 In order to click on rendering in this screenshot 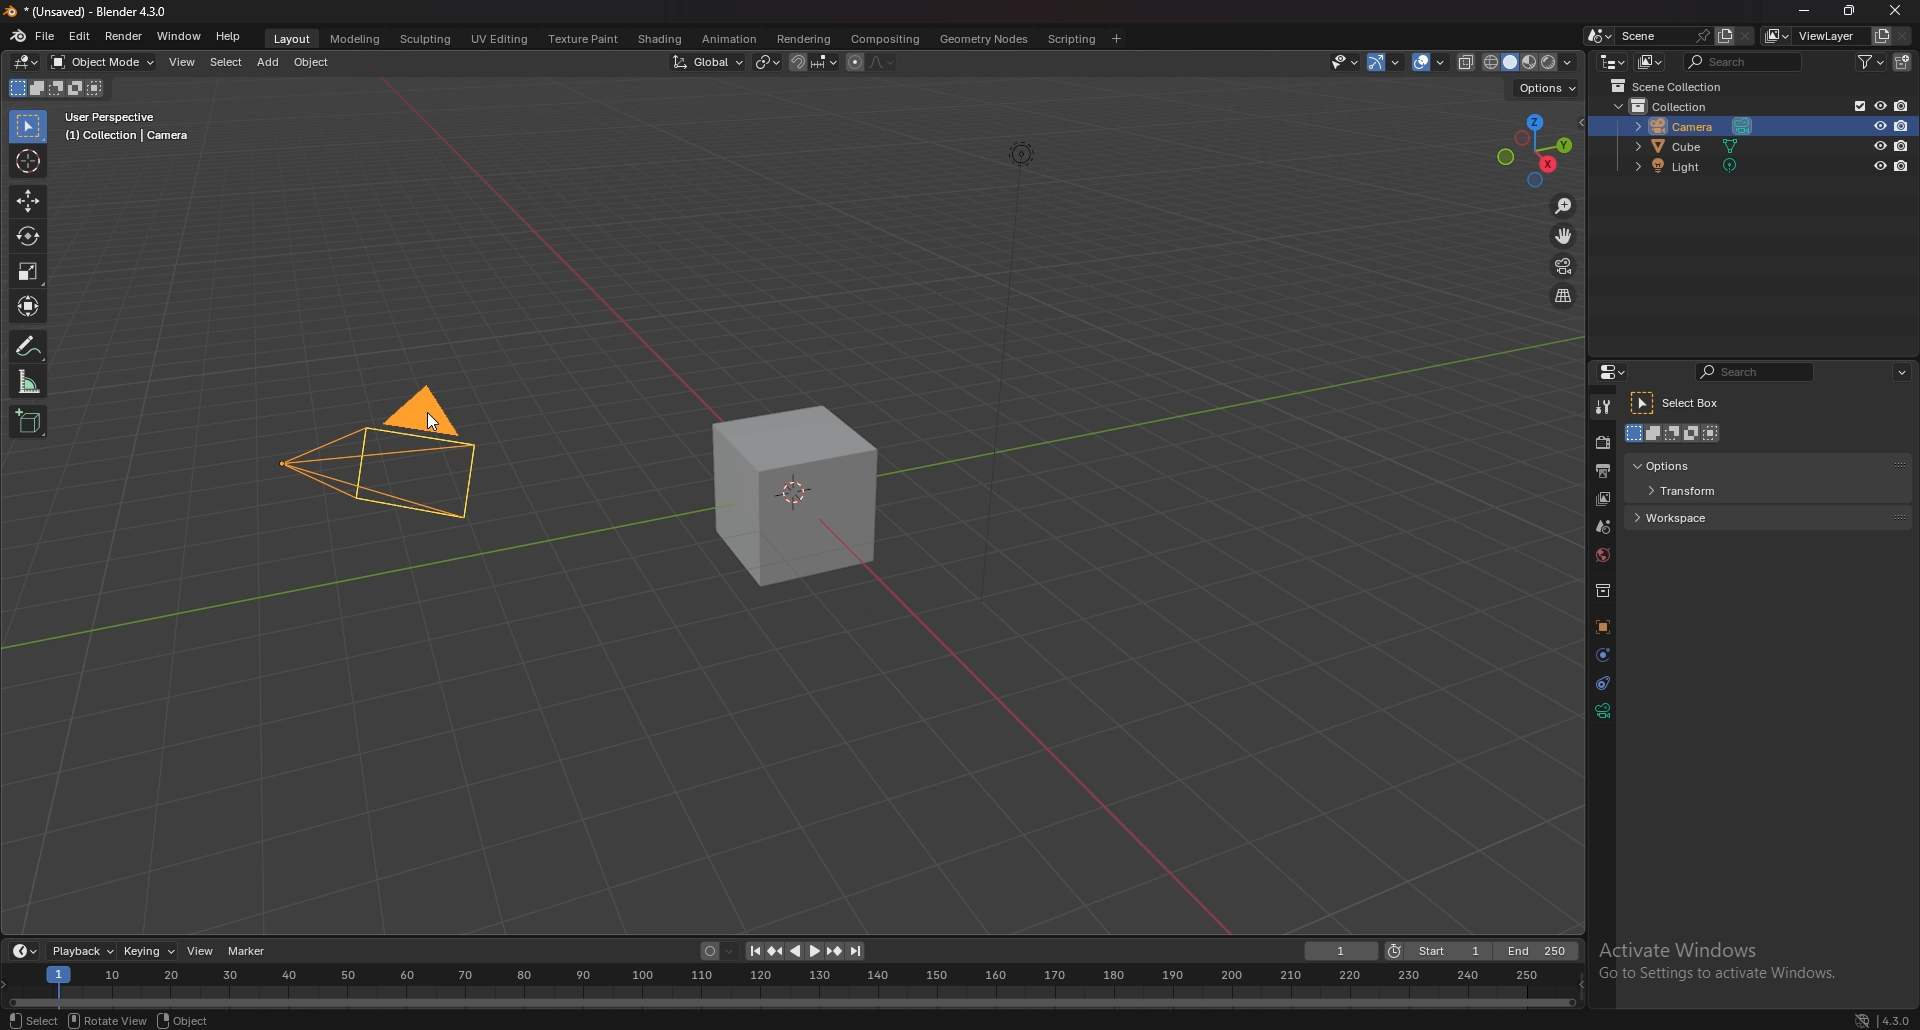, I will do `click(804, 39)`.